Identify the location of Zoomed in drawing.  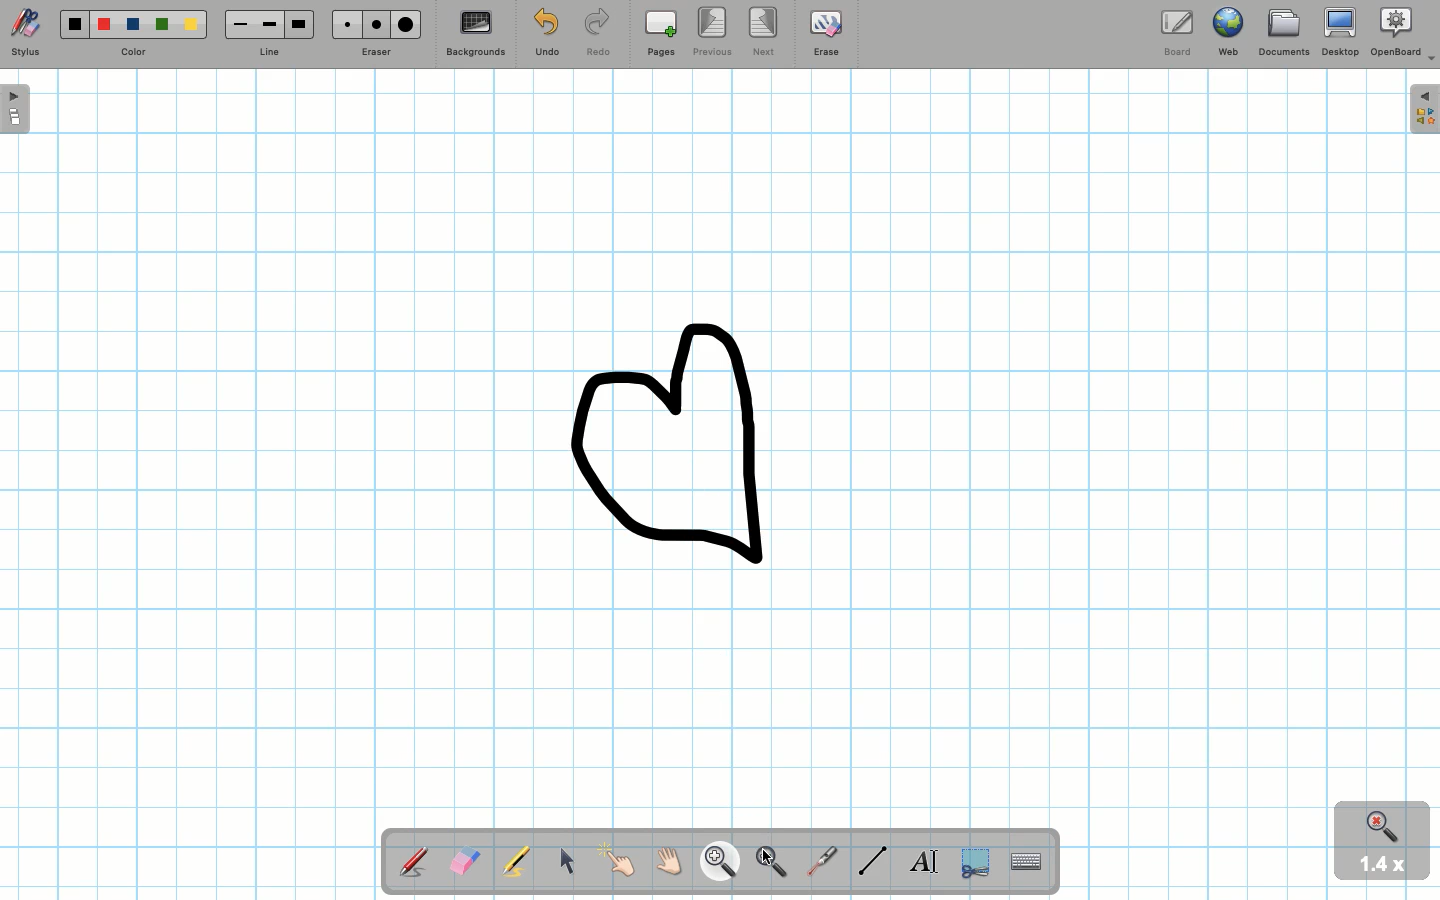
(695, 451).